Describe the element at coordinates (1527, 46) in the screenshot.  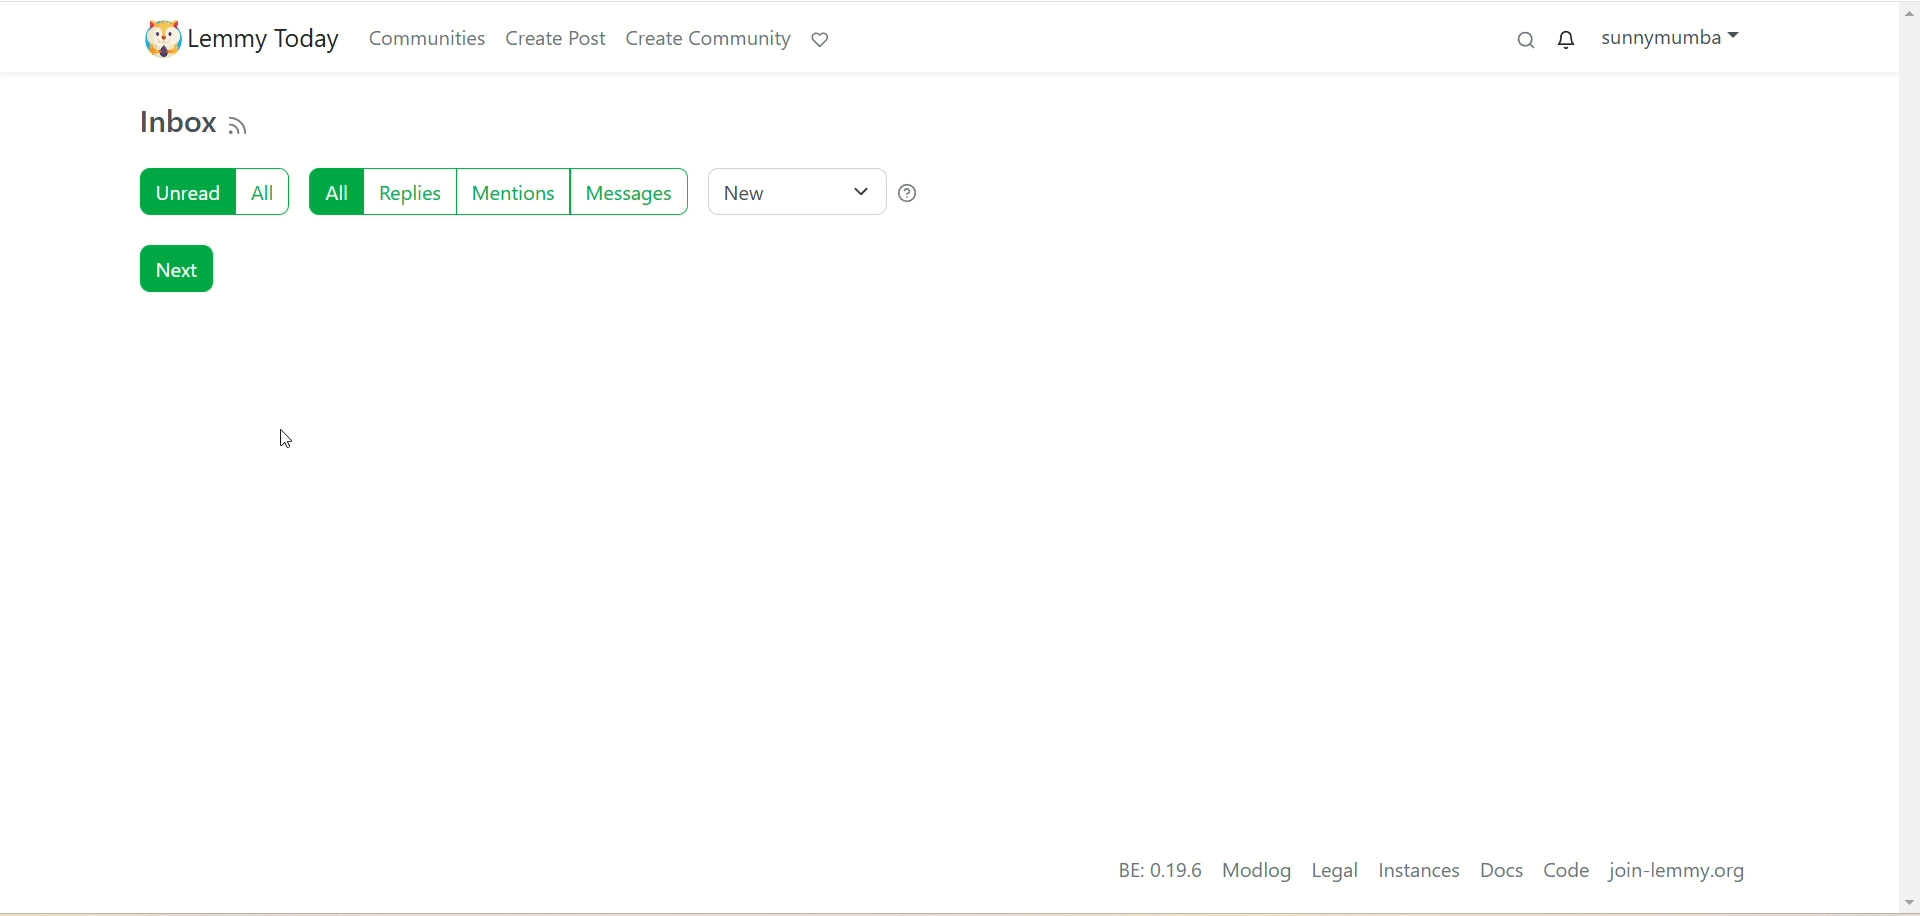
I see `search` at that location.